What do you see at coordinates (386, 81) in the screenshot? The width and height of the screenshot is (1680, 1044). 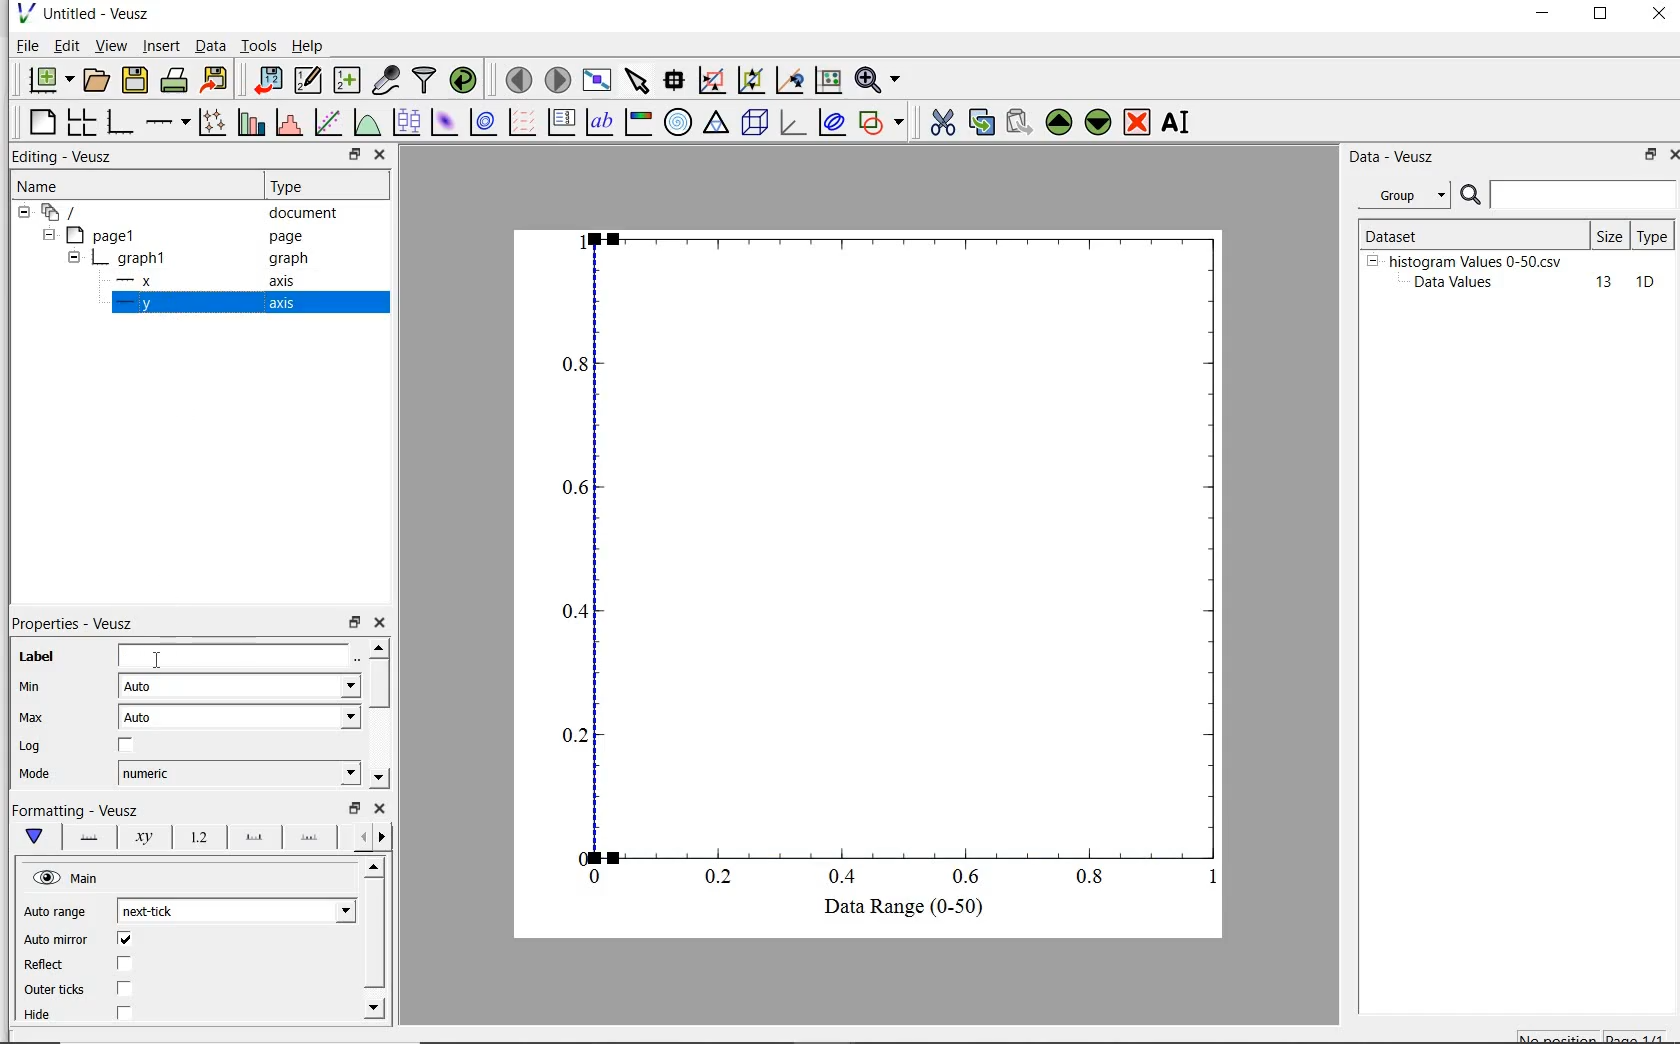 I see `capture remote data` at bounding box center [386, 81].